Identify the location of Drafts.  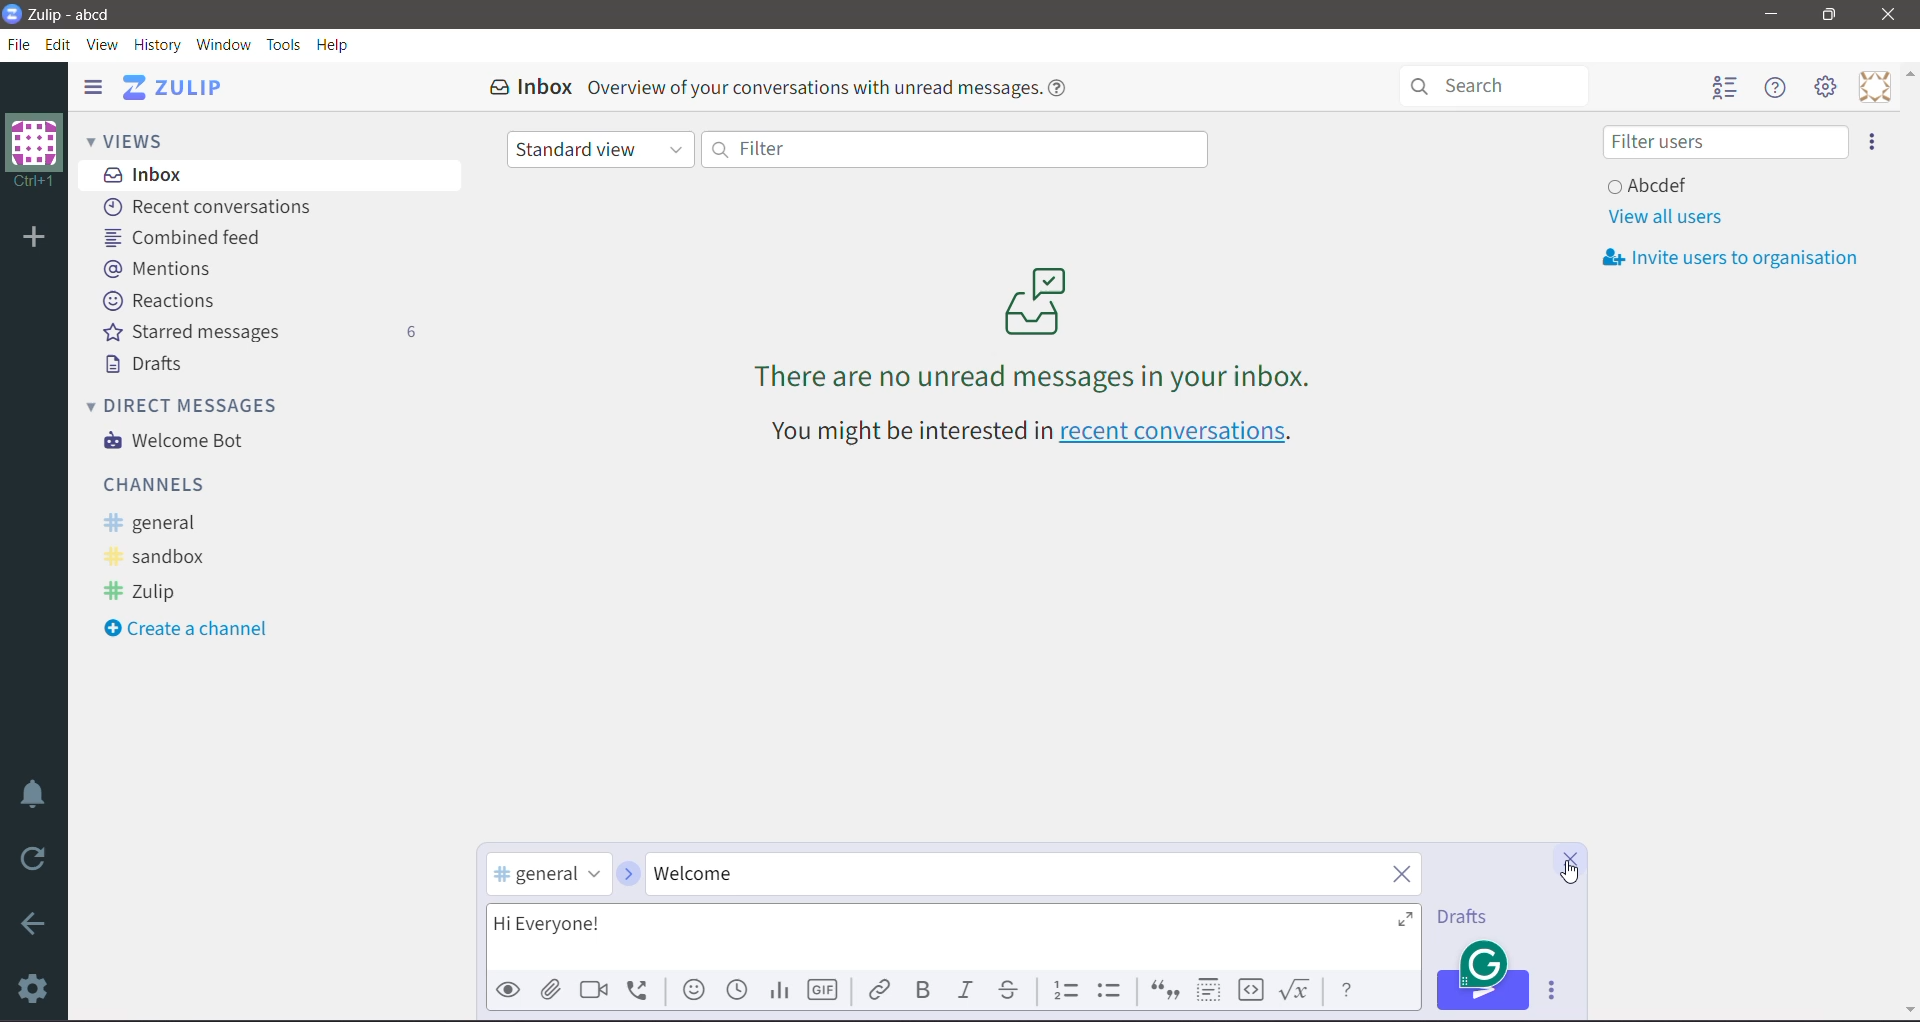
(148, 364).